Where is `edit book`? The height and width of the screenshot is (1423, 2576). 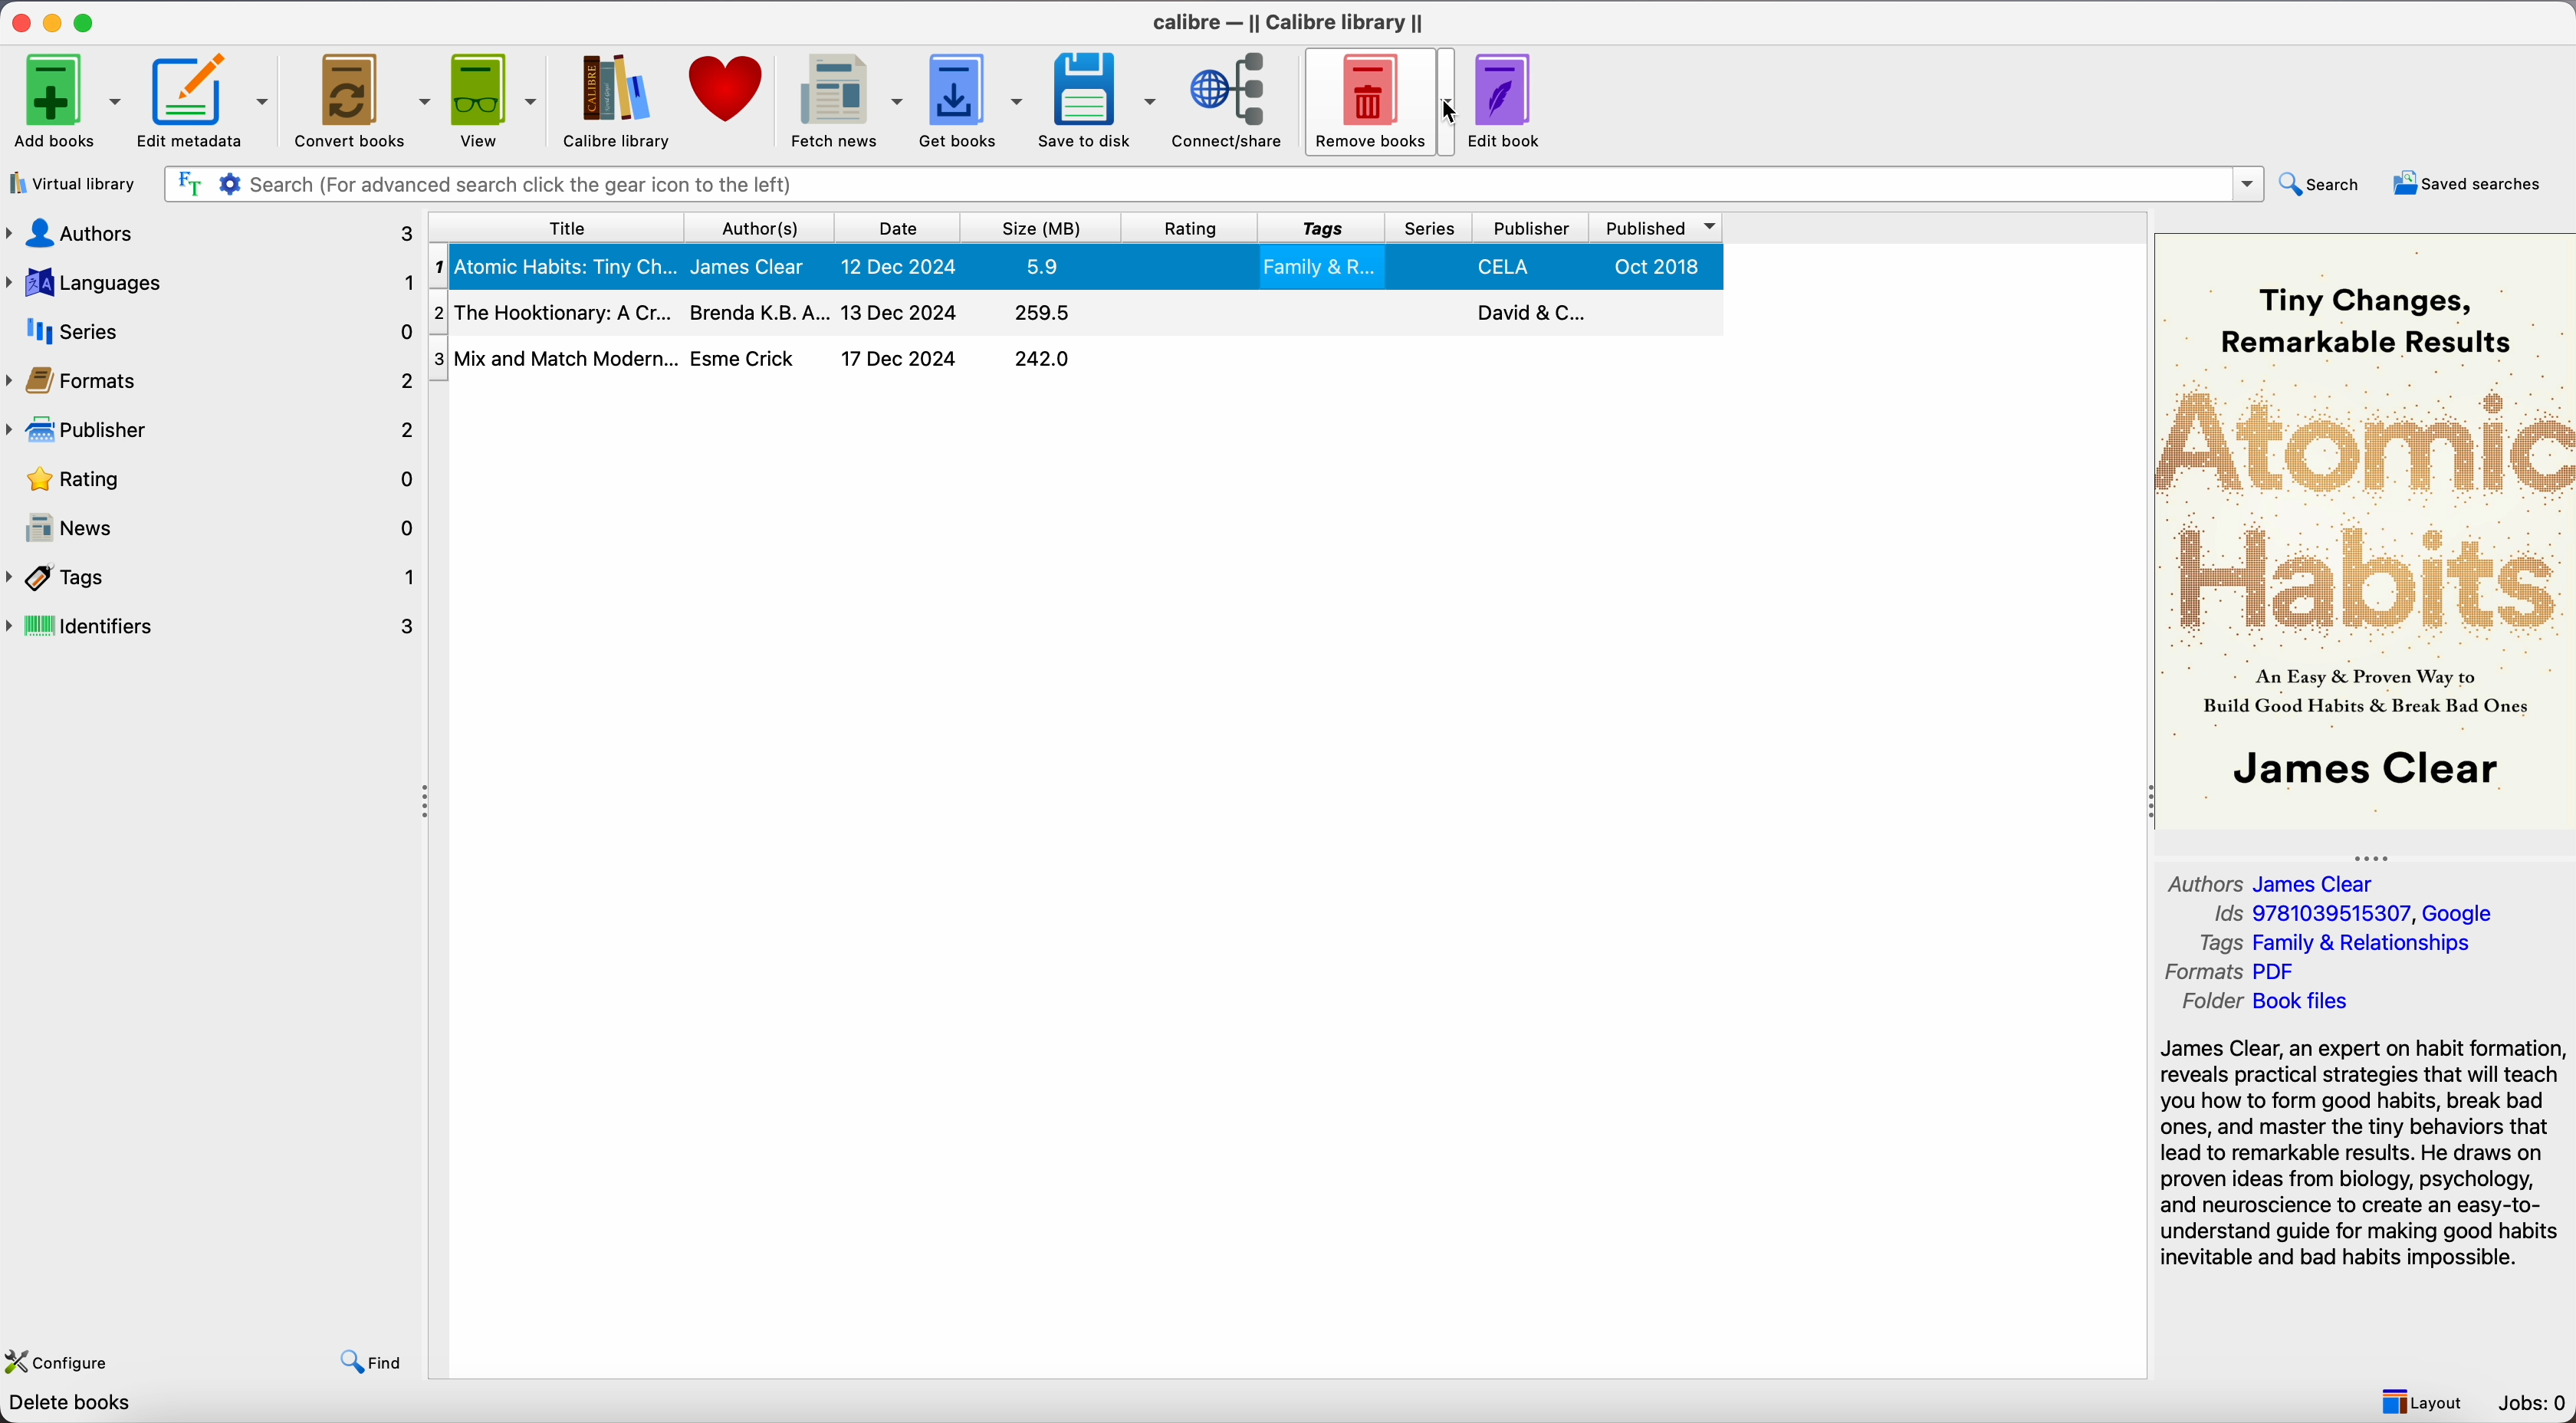
edit book is located at coordinates (1510, 98).